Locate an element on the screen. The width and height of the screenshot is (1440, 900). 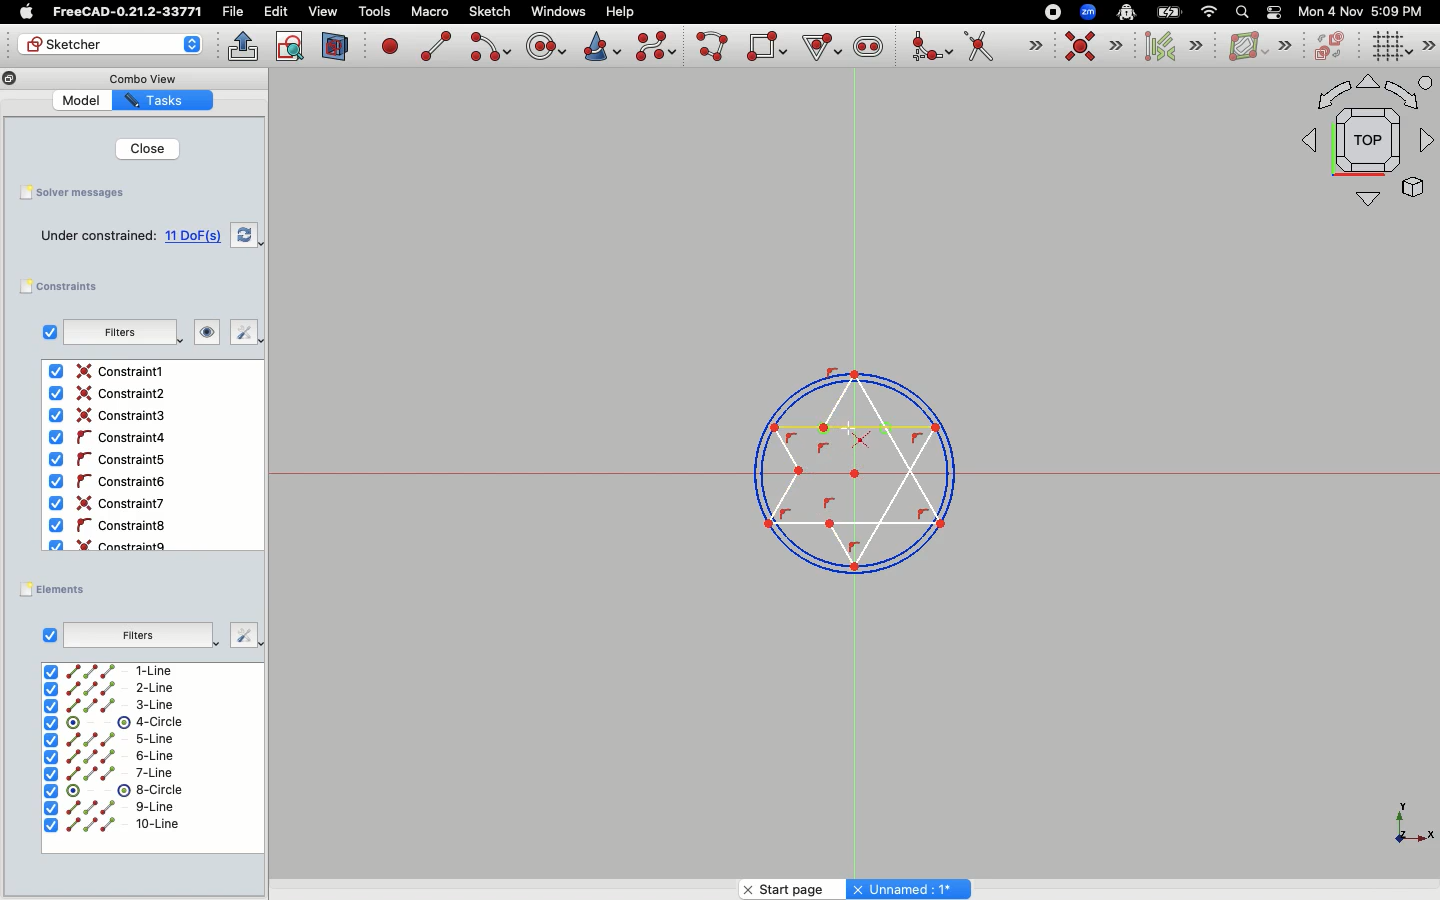
Leave sketch is located at coordinates (244, 46).